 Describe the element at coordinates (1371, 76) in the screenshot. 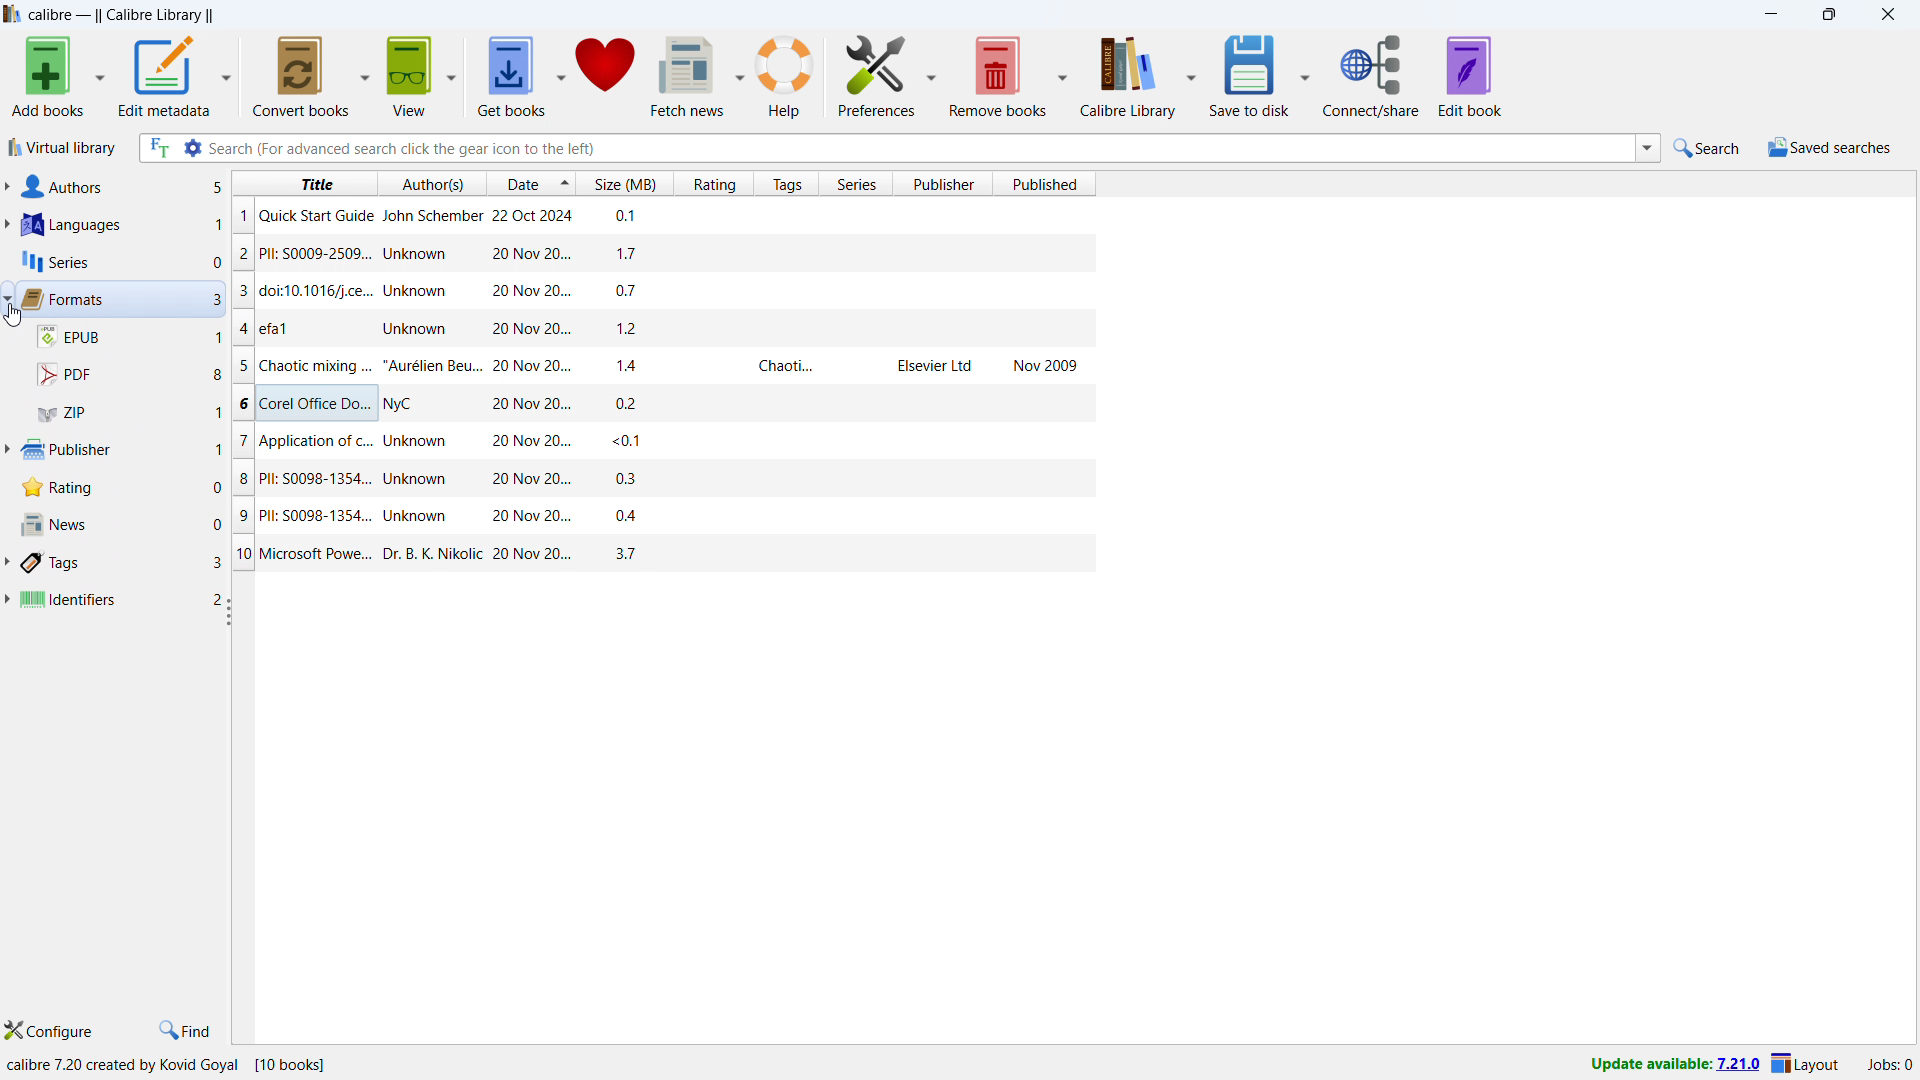

I see `connect/share` at that location.